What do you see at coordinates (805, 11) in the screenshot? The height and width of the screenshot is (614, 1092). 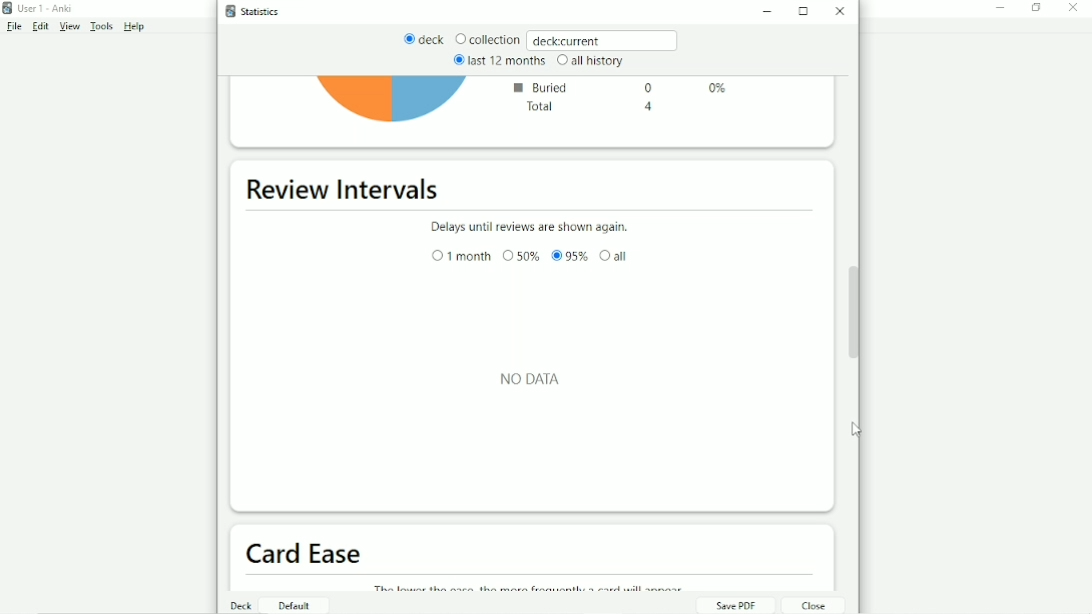 I see `Maximize` at bounding box center [805, 11].